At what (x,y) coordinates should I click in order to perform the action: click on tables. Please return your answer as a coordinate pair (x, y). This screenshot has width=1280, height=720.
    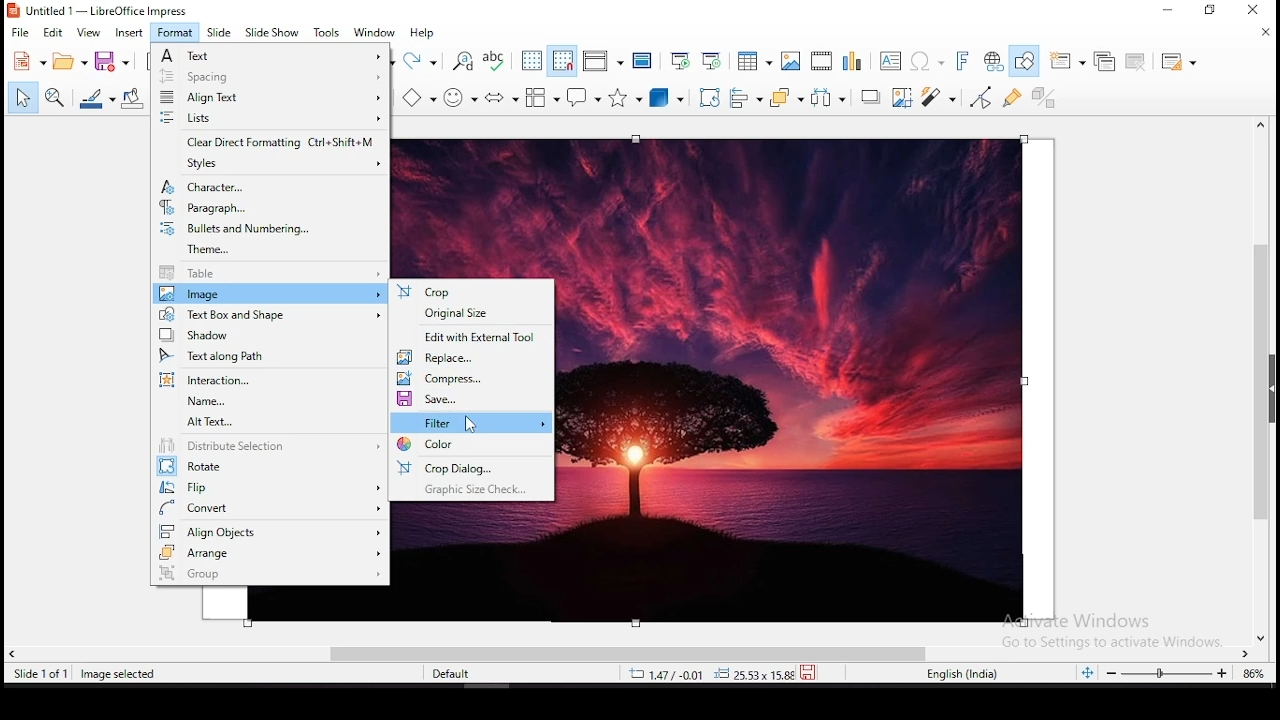
    Looking at the image, I should click on (752, 61).